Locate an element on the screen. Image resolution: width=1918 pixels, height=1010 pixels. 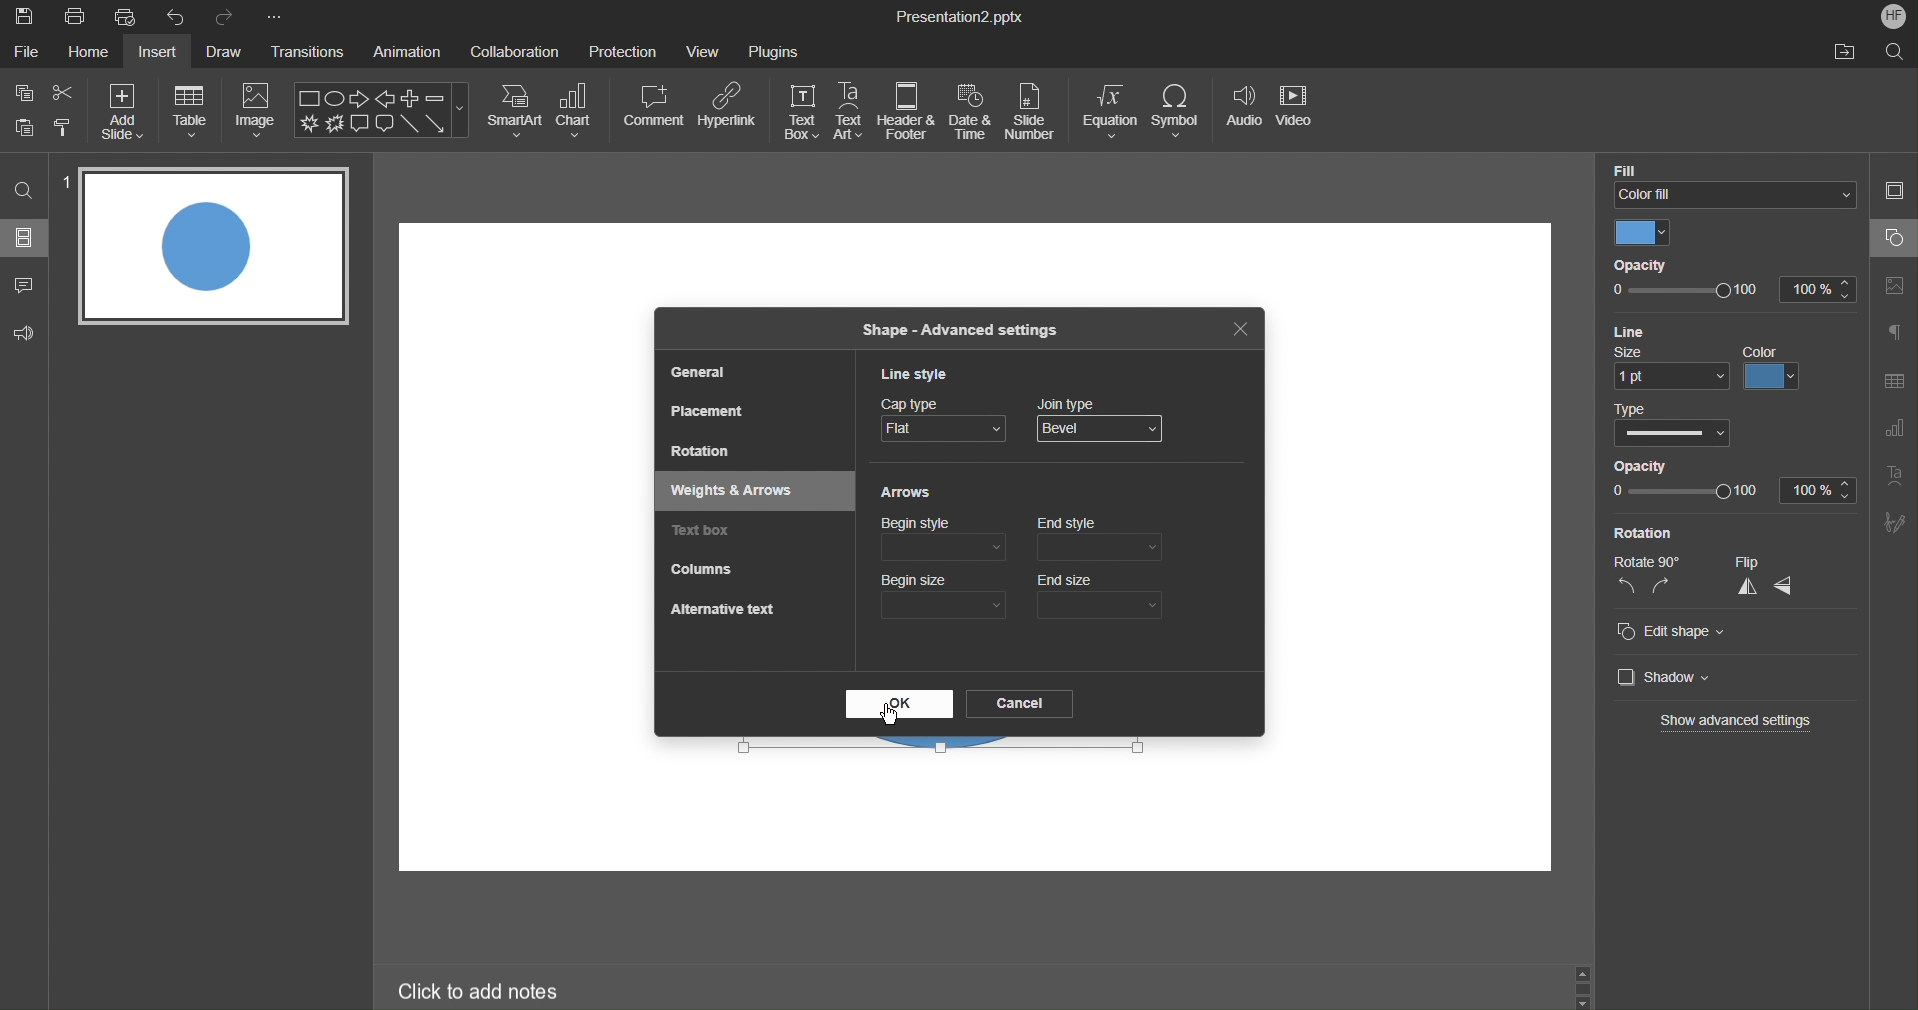
Audio is located at coordinates (1242, 114).